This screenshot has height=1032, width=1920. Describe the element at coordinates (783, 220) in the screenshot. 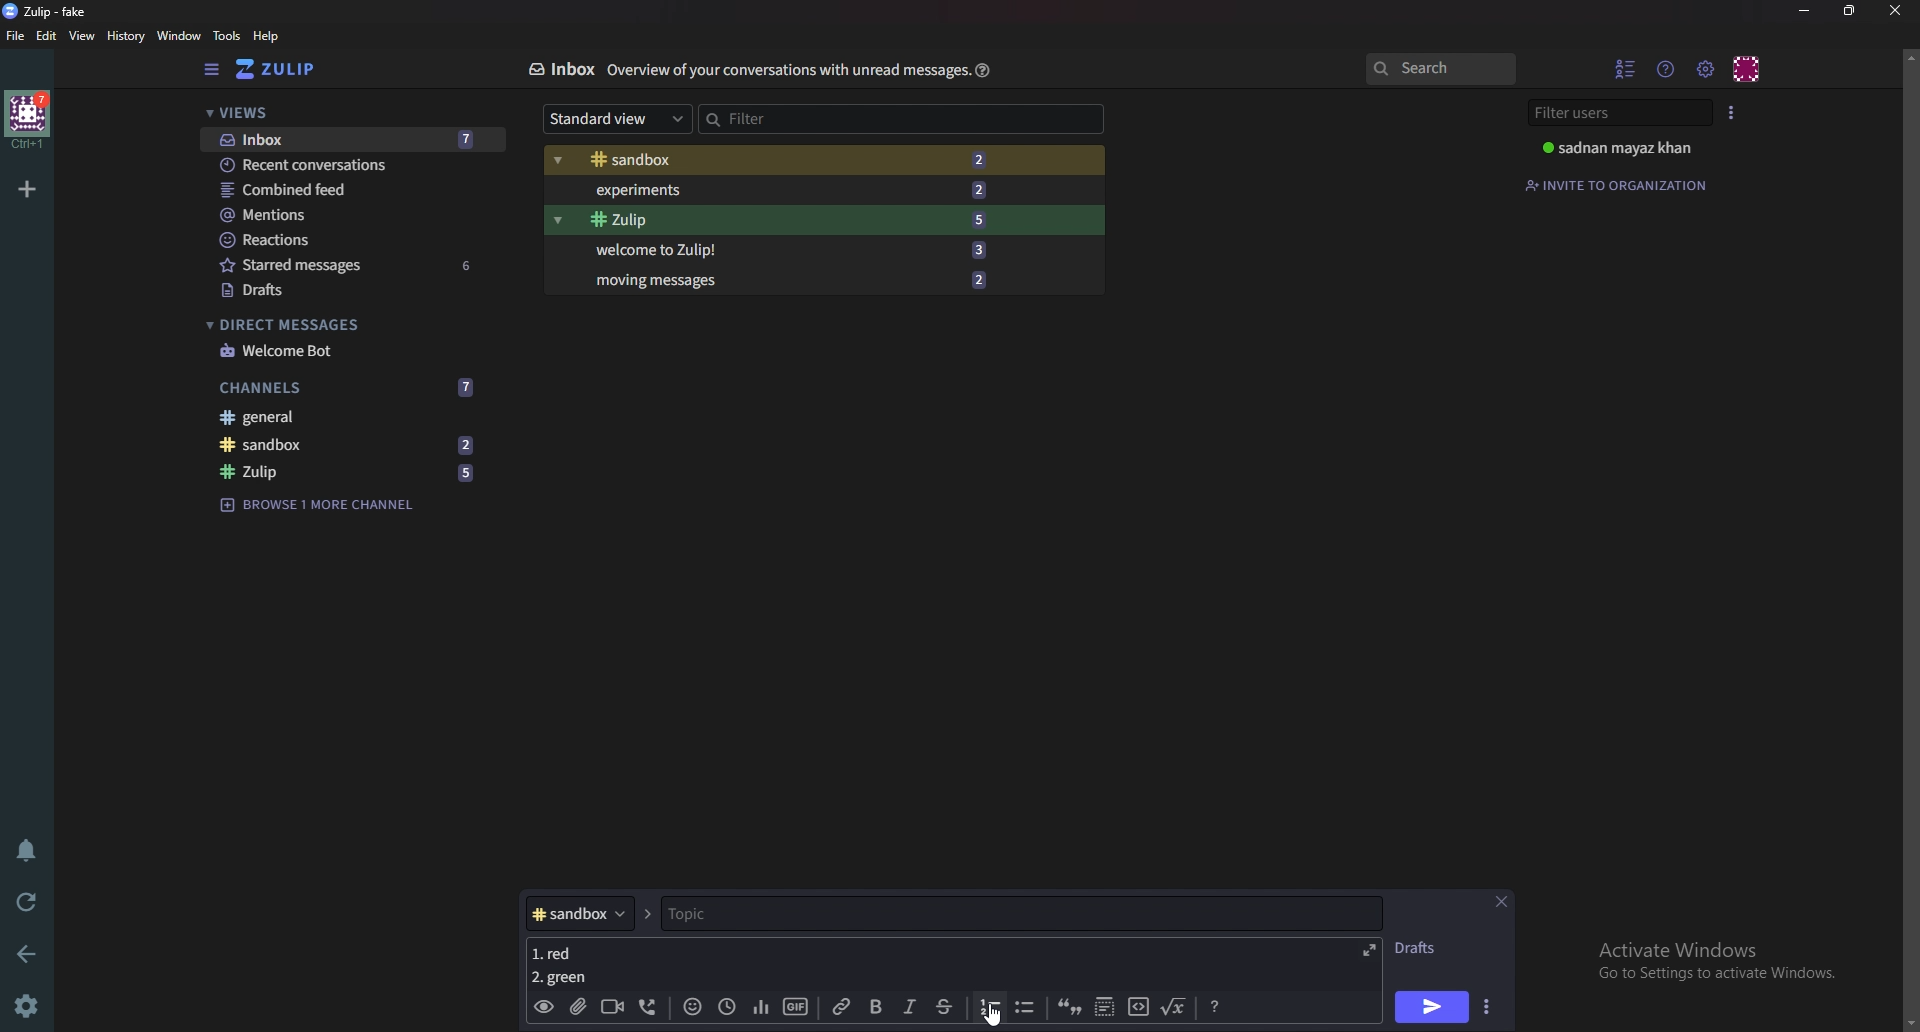

I see `Zulip` at that location.